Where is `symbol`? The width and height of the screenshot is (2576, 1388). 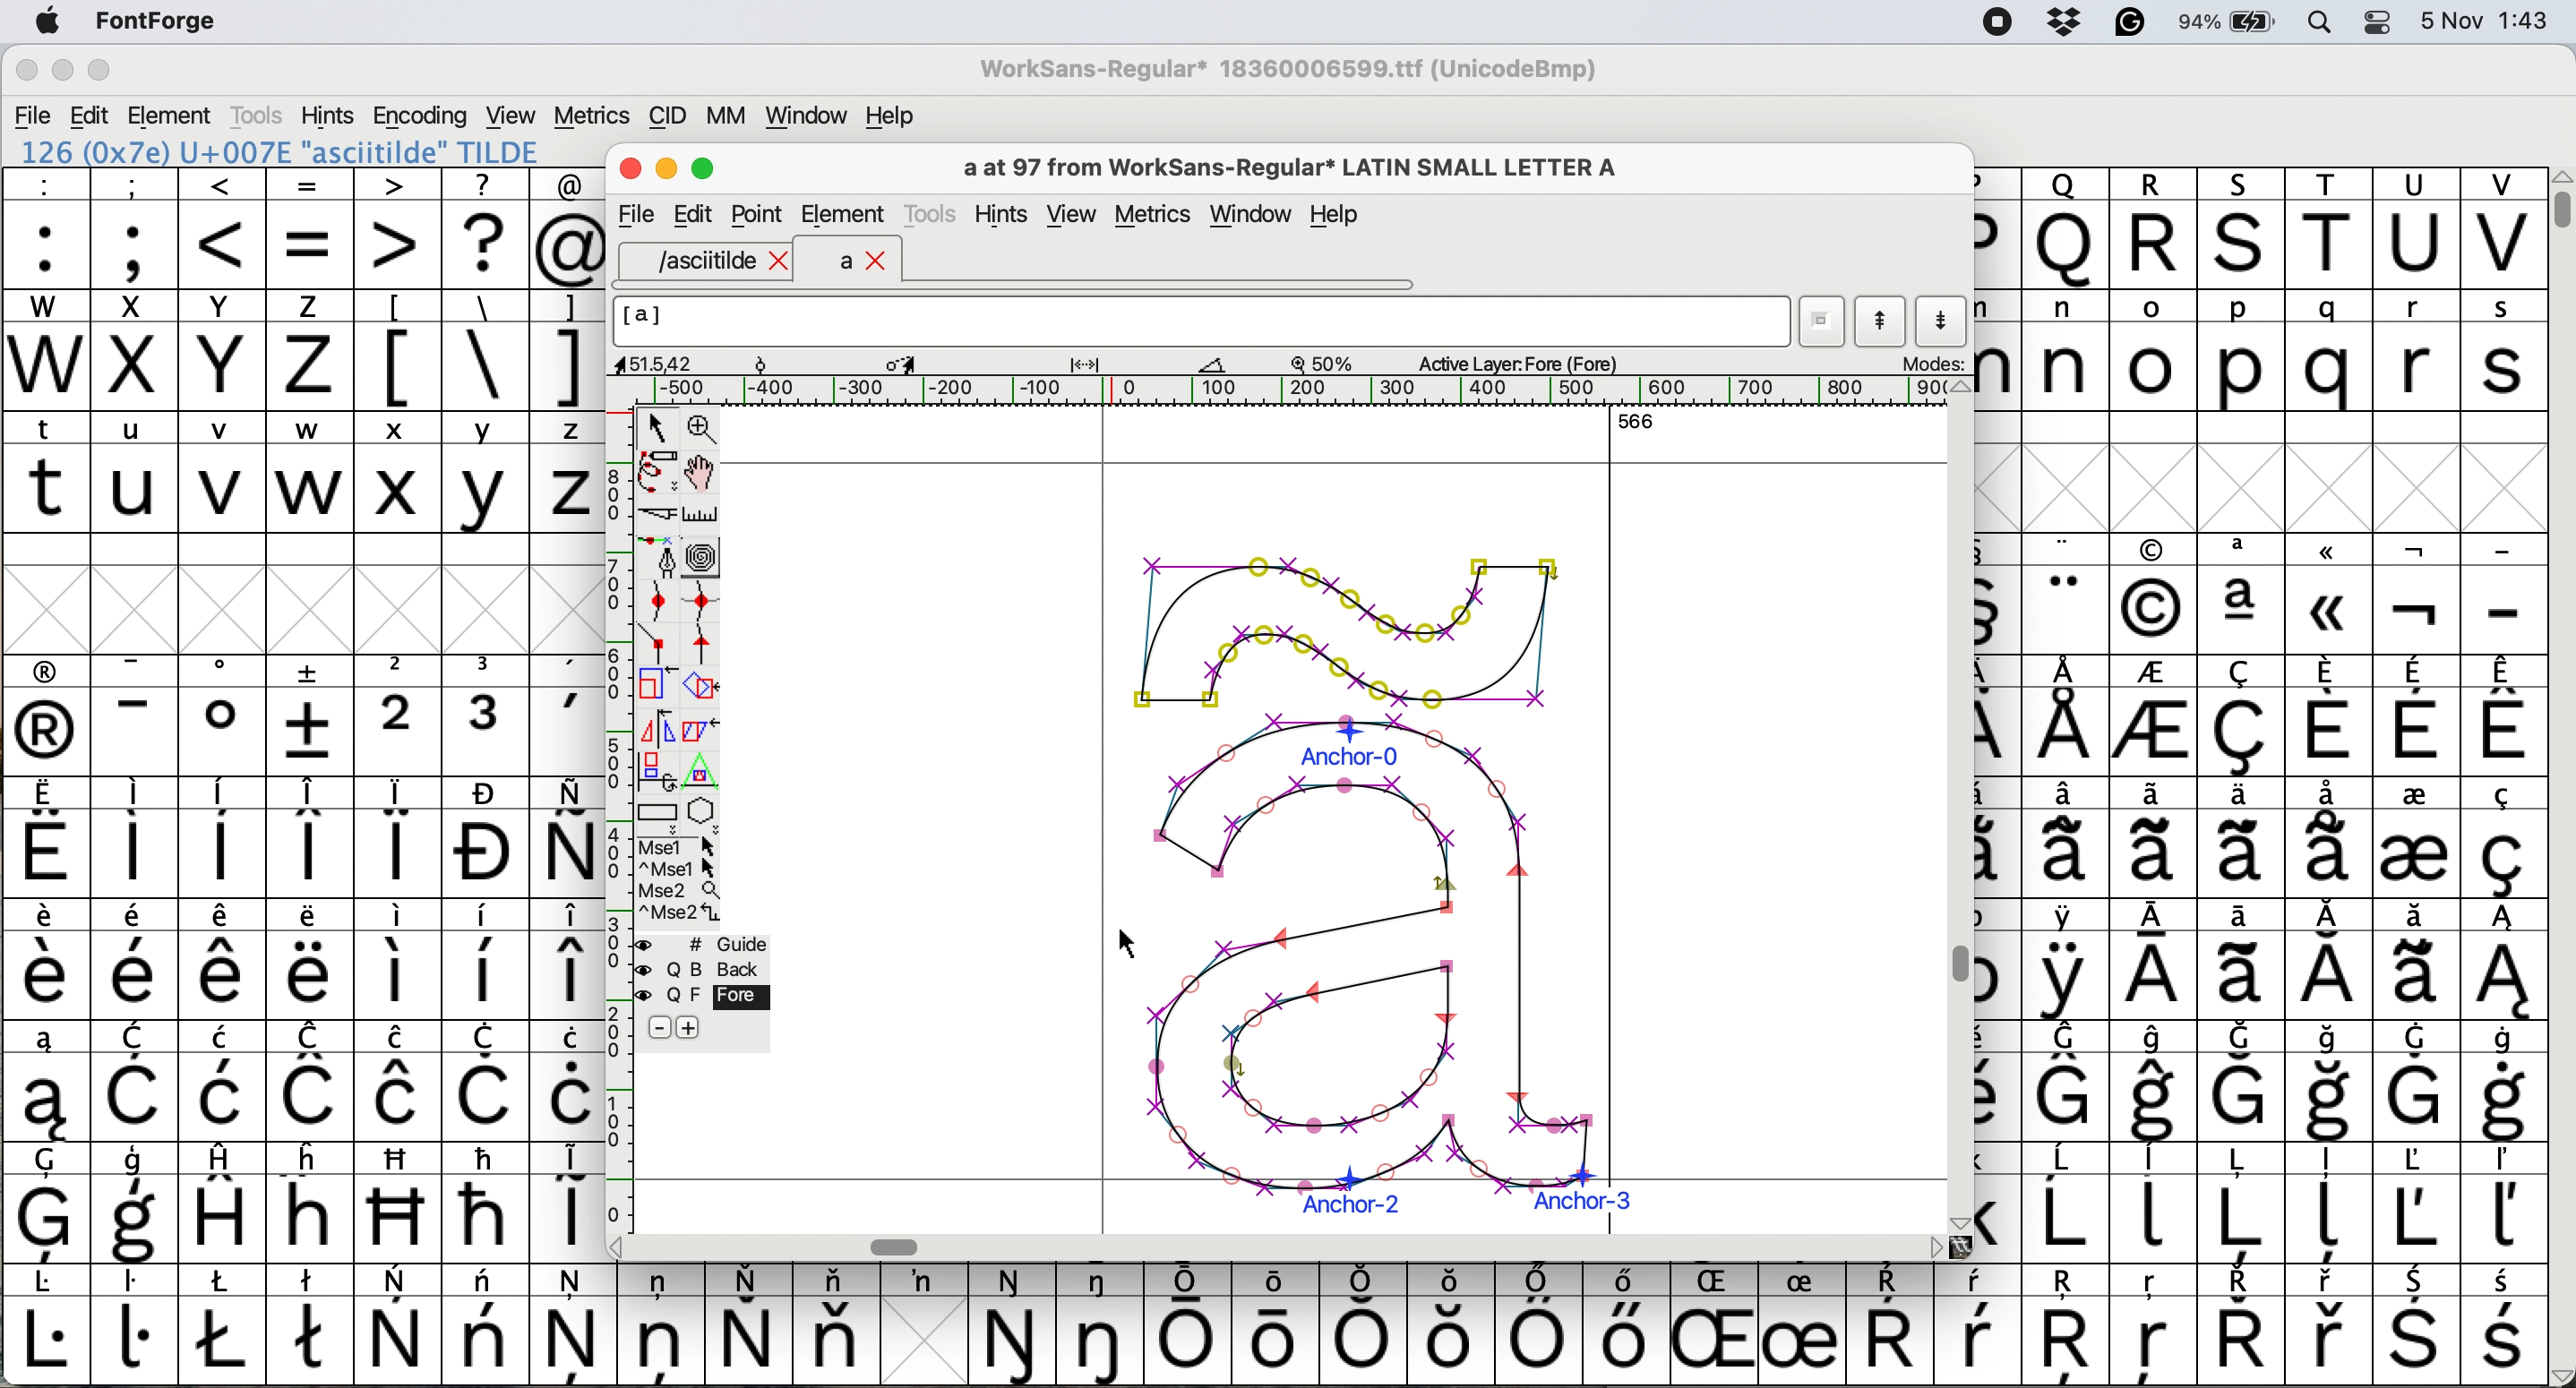
symbol is located at coordinates (312, 837).